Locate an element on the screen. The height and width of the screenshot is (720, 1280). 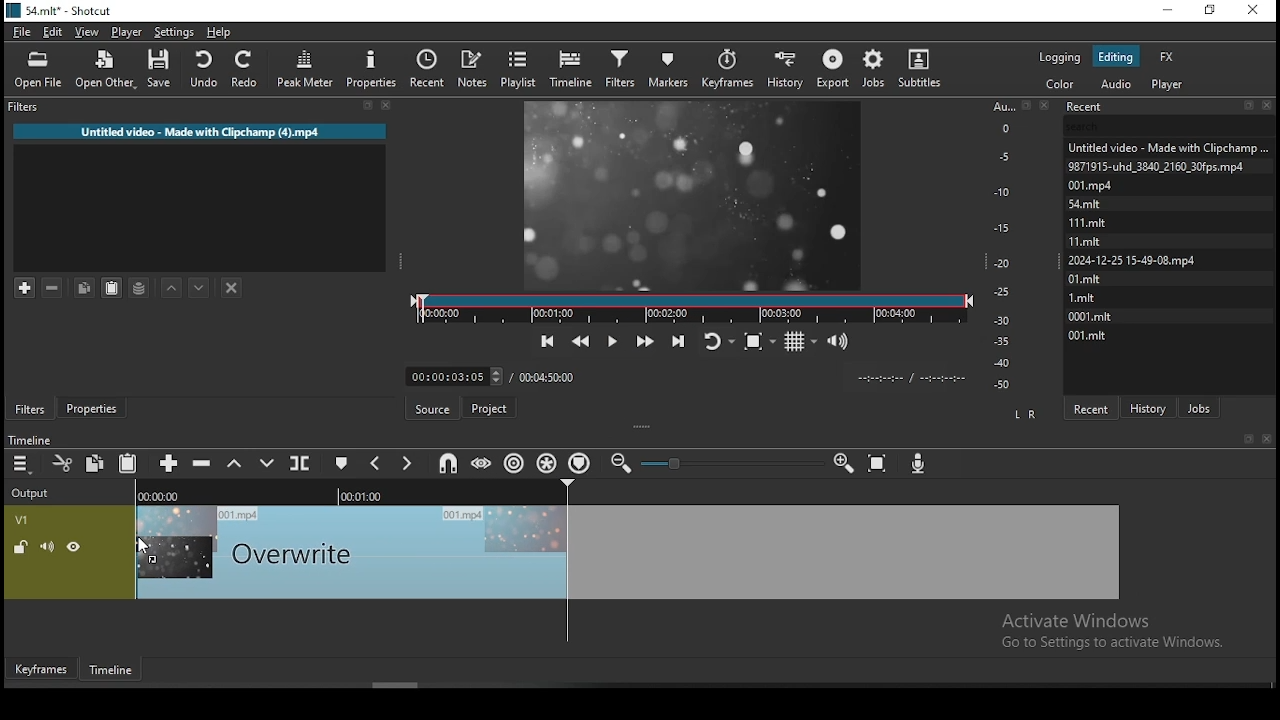
player is located at coordinates (1167, 84).